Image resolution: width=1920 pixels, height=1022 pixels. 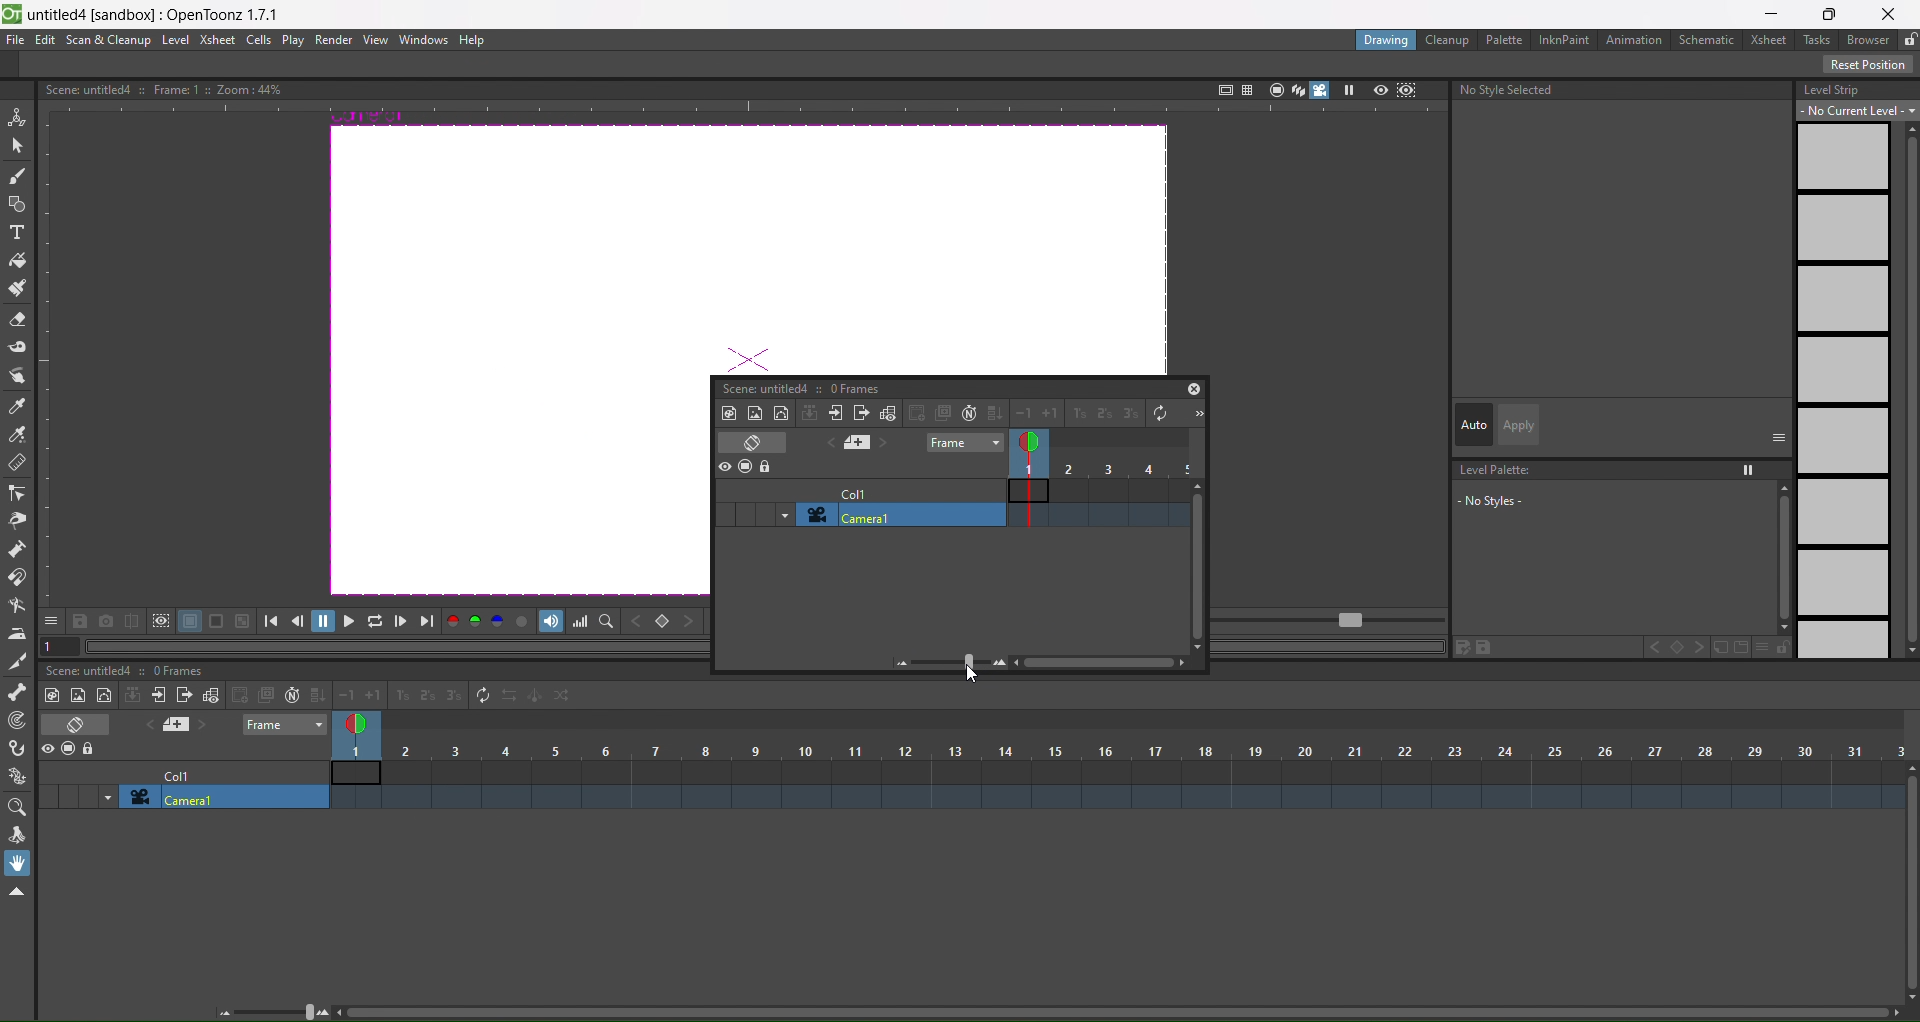 What do you see at coordinates (582, 622) in the screenshot?
I see `histogram` at bounding box center [582, 622].